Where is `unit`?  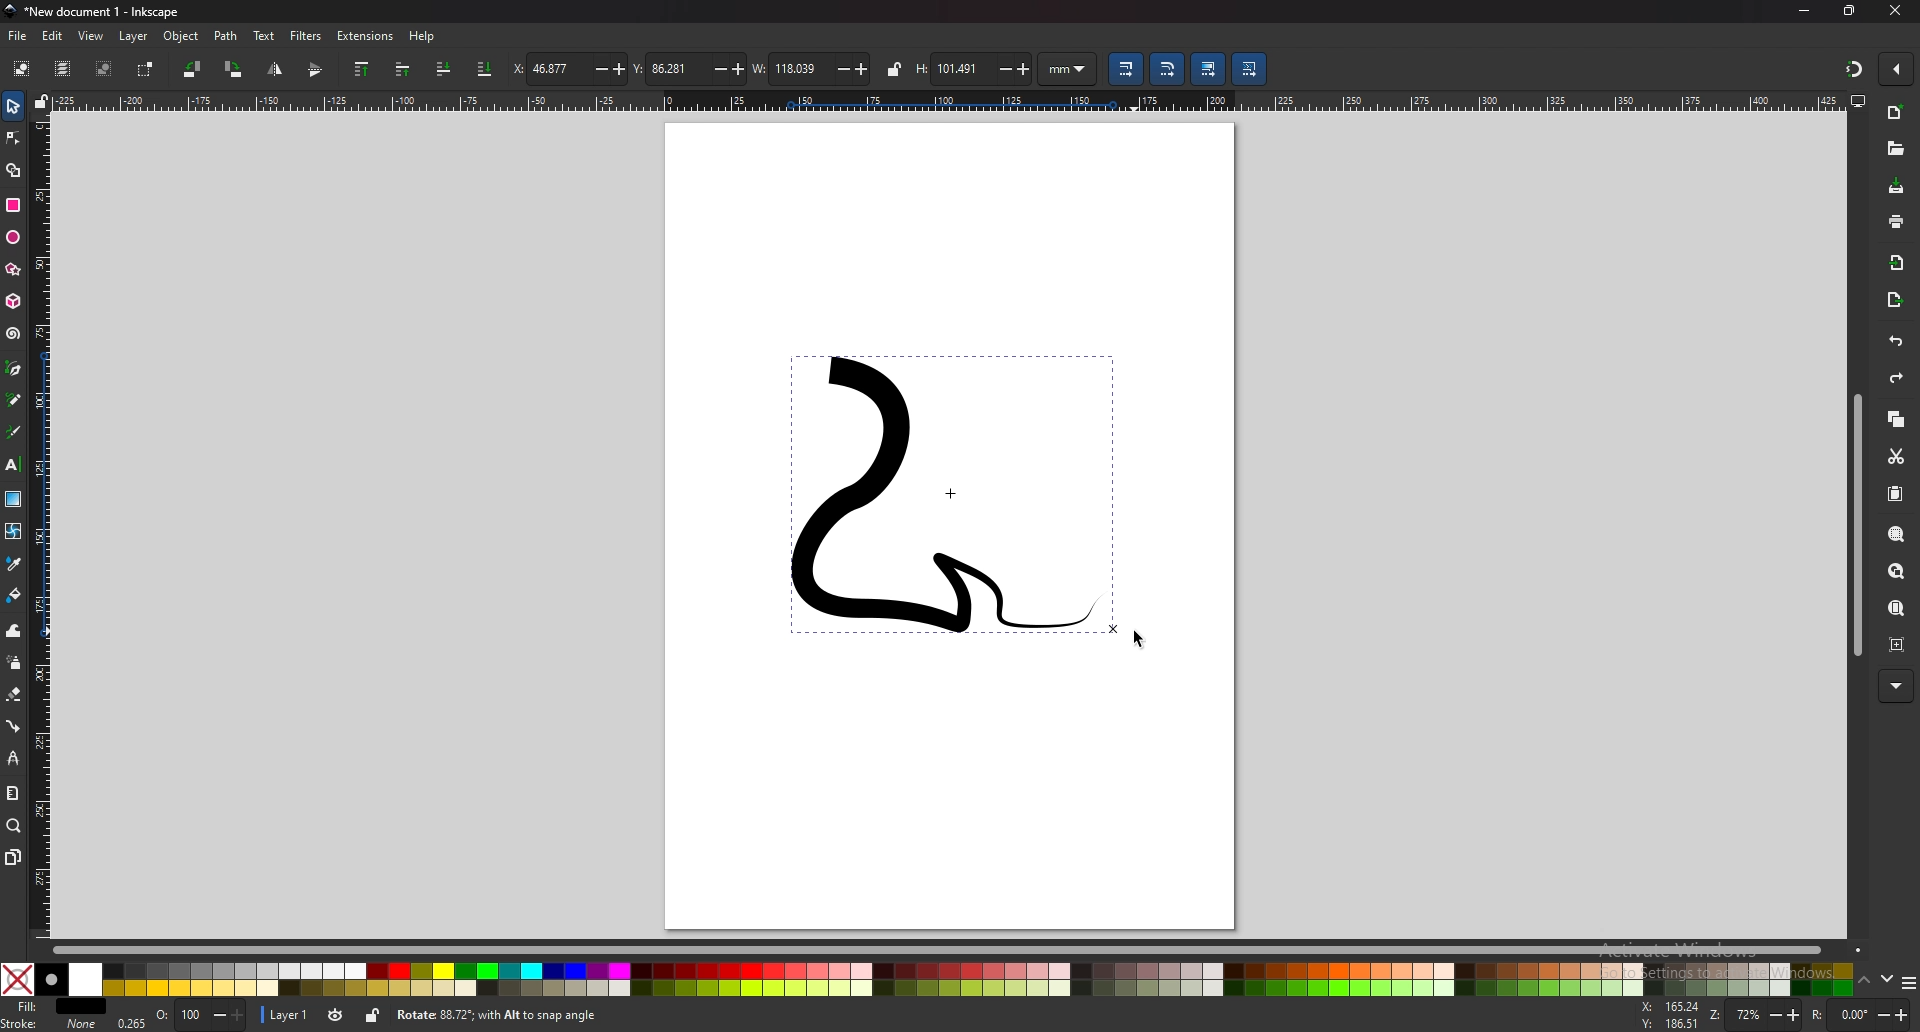
unit is located at coordinates (1068, 70).